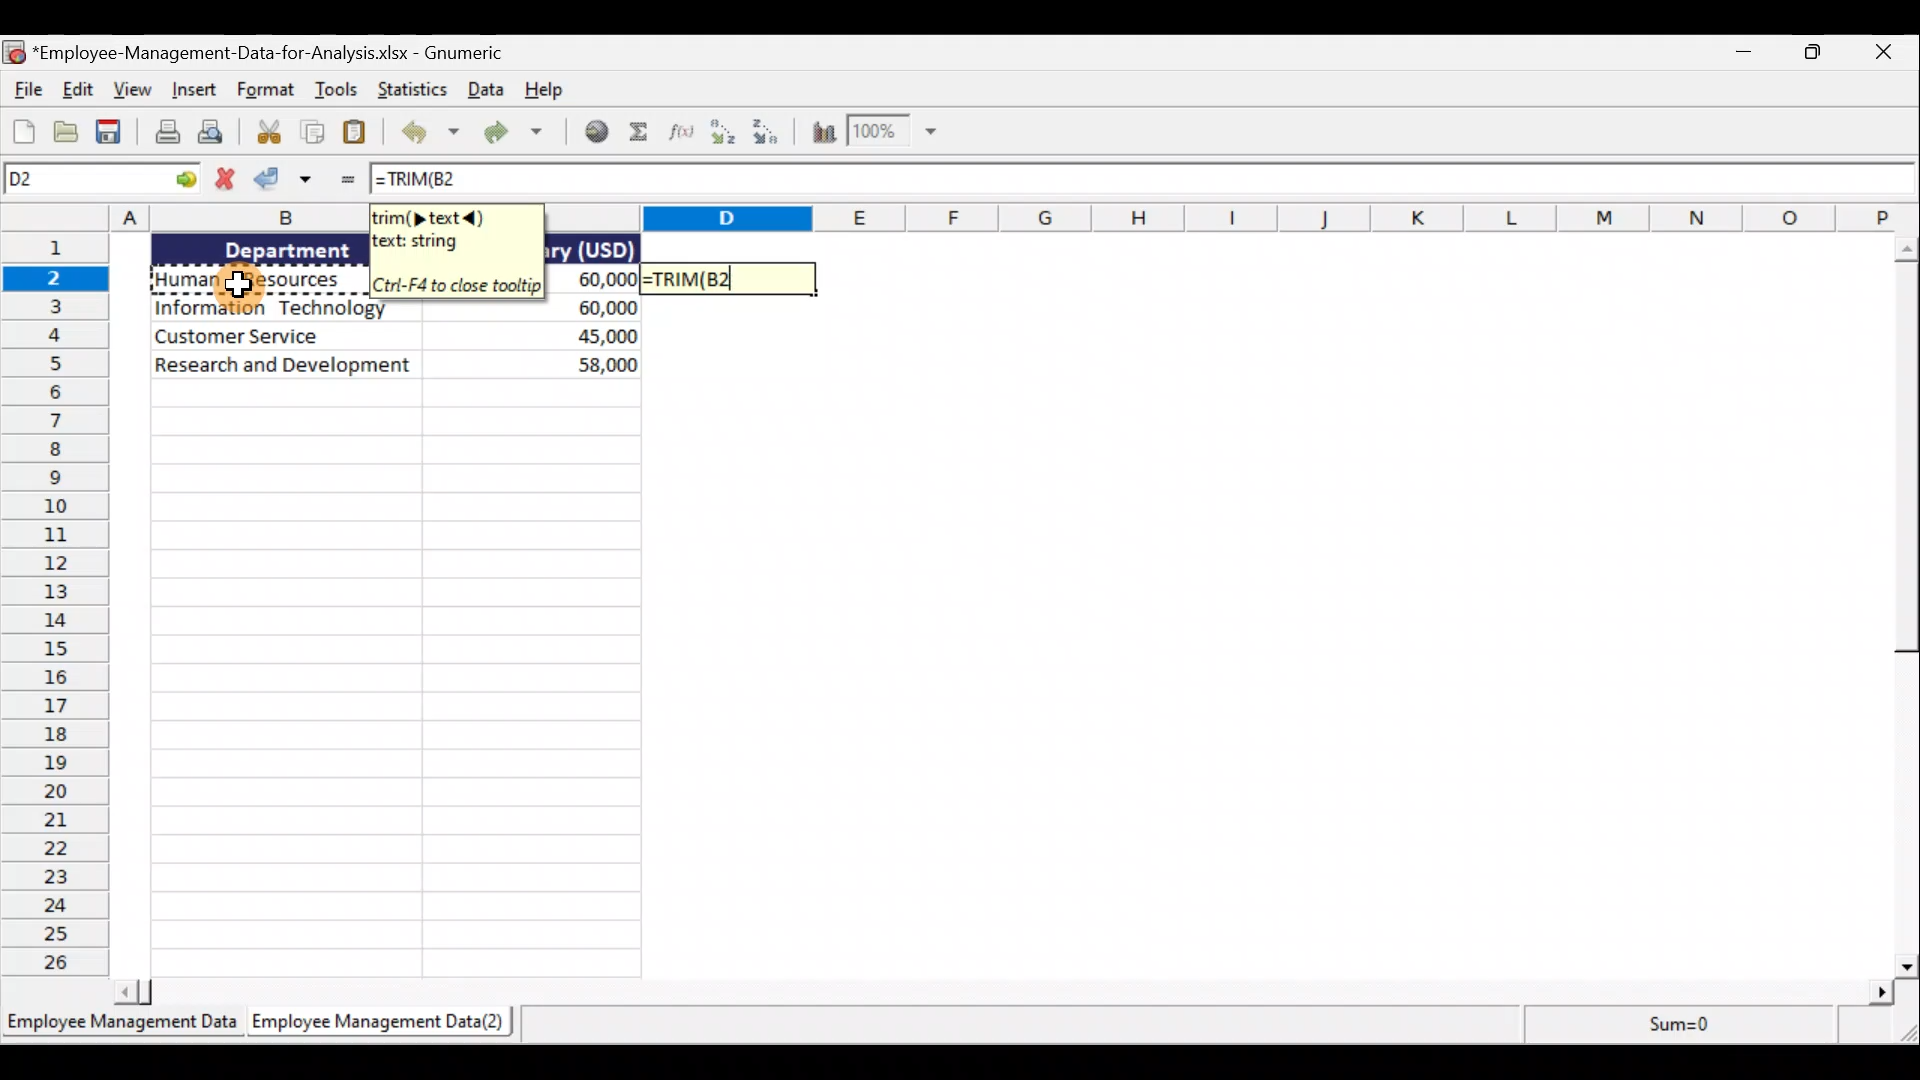  Describe the element at coordinates (543, 91) in the screenshot. I see `Help` at that location.